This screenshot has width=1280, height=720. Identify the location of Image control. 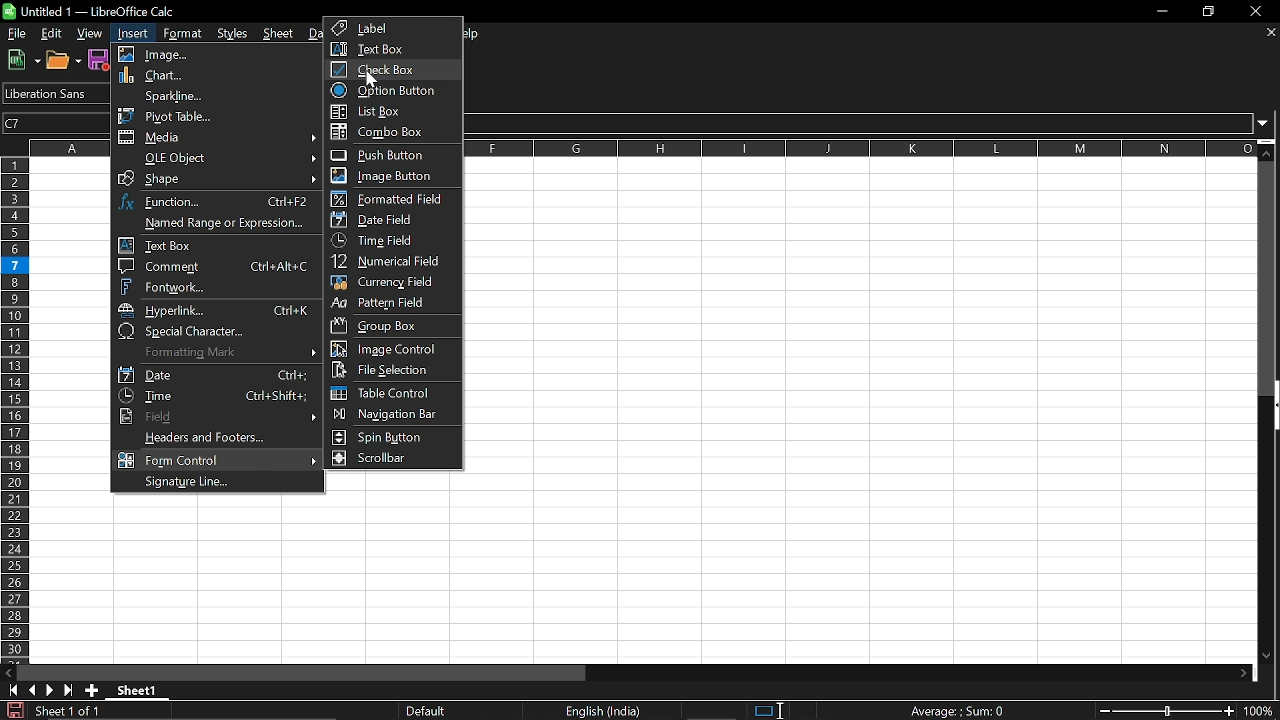
(392, 349).